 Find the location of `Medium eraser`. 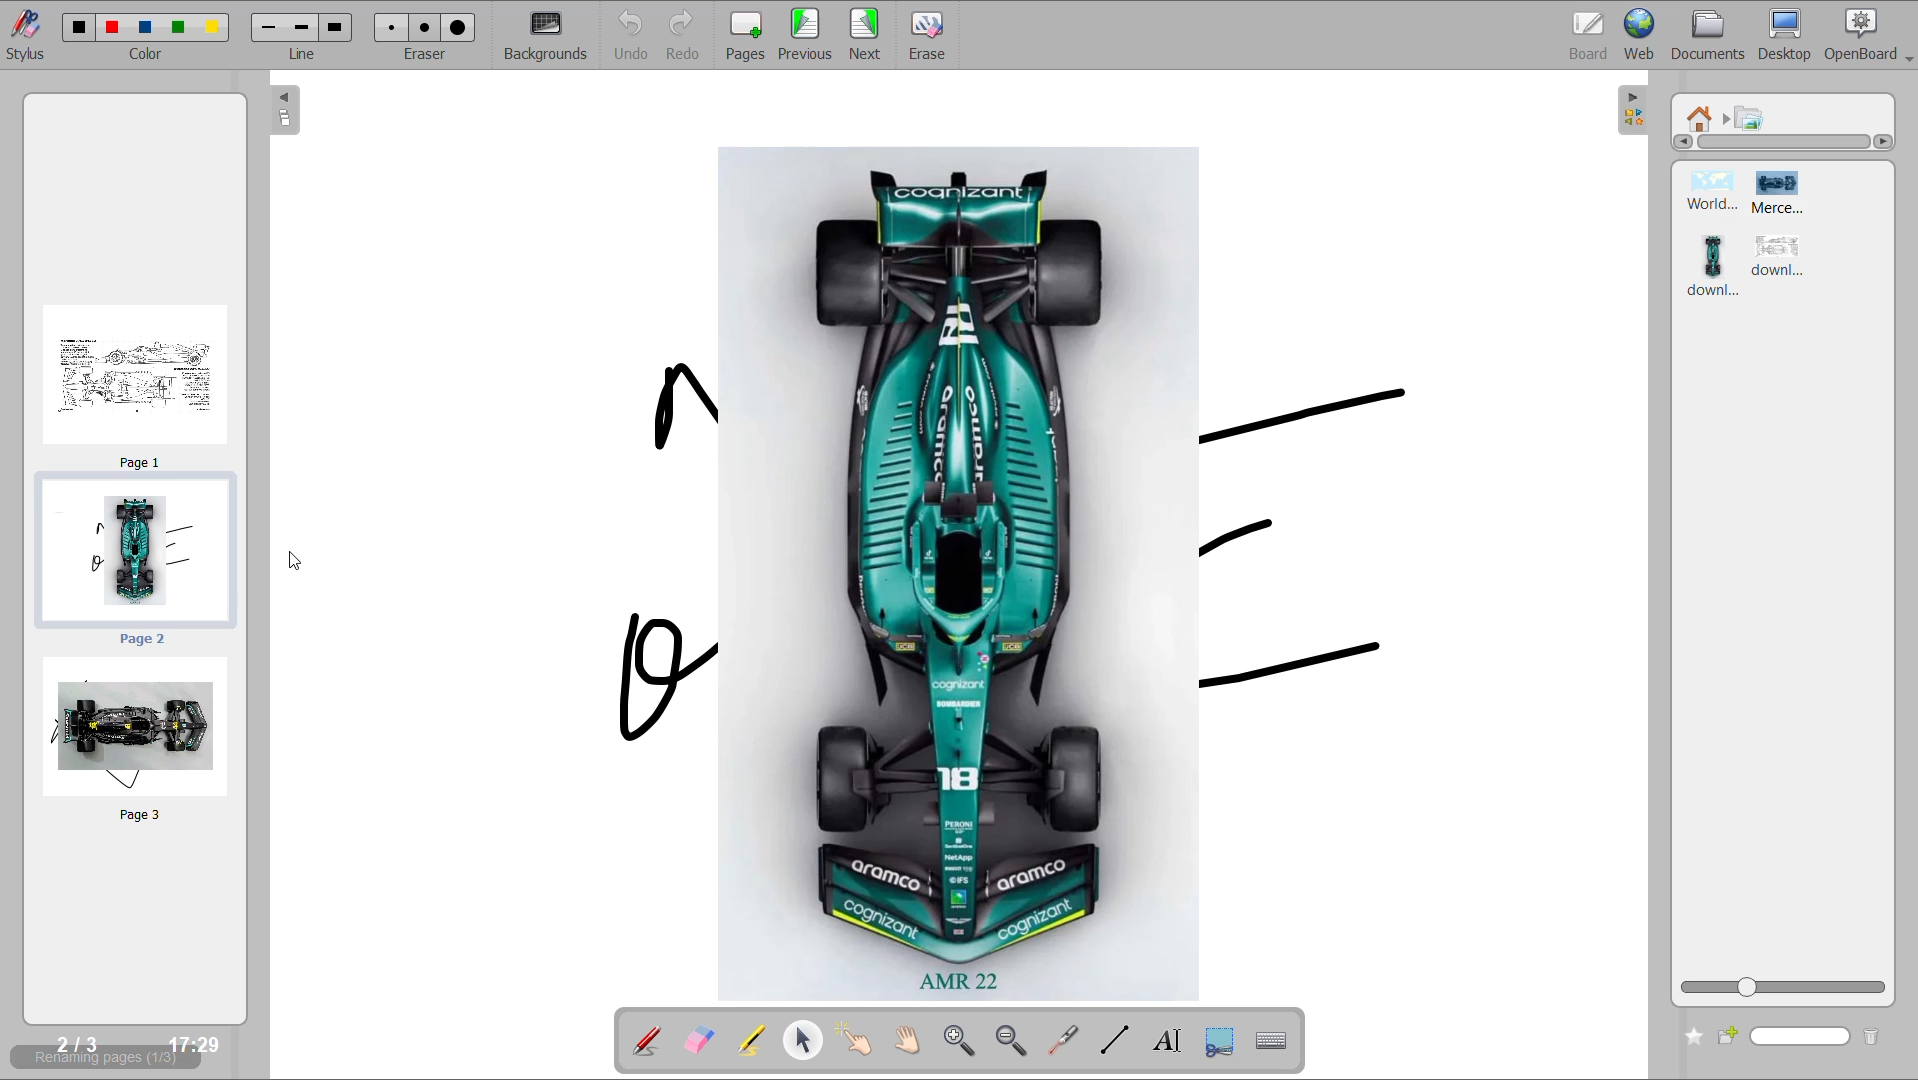

Medium eraser is located at coordinates (422, 24).